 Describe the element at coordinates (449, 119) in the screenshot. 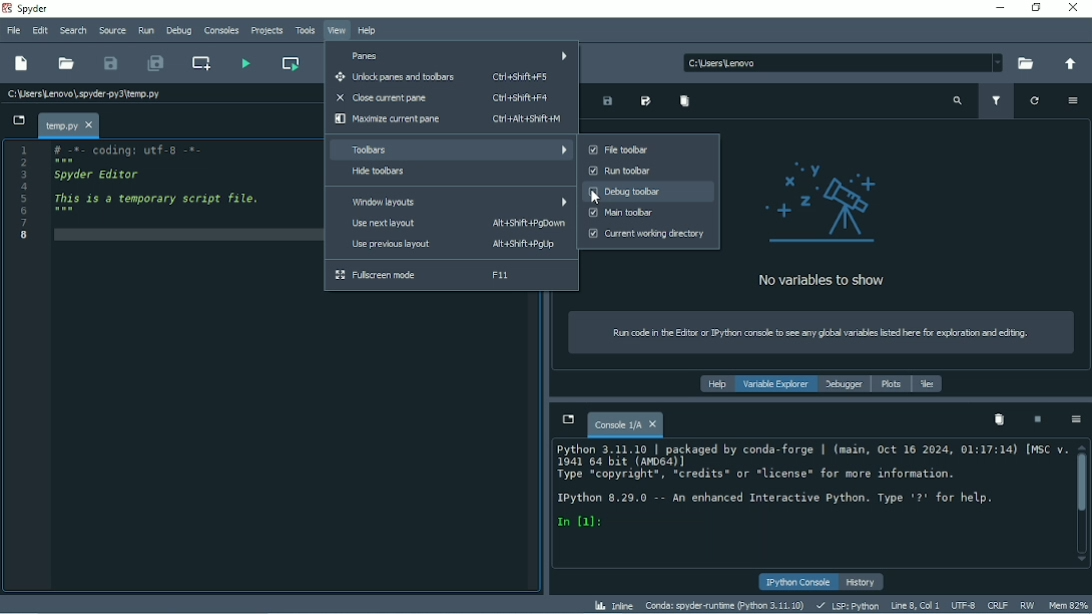

I see `Maximize current pane` at that location.